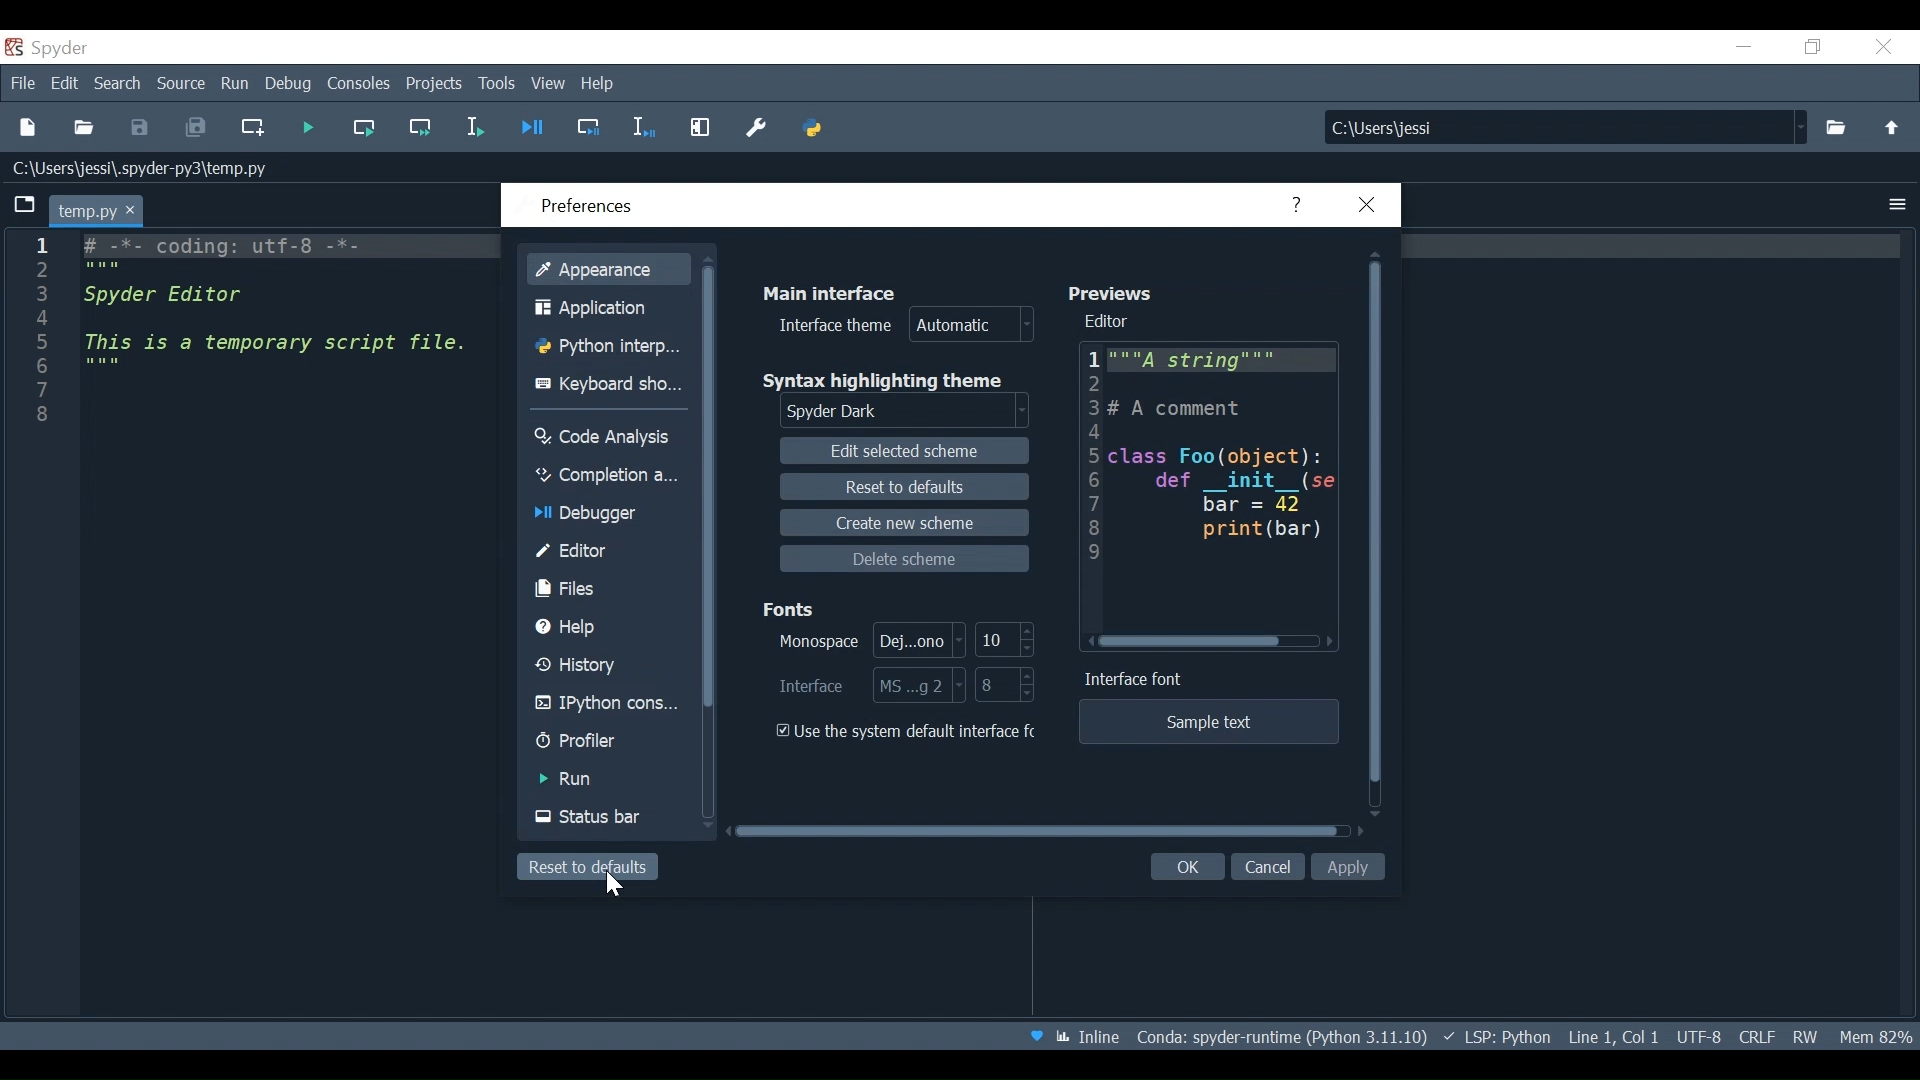  What do you see at coordinates (608, 383) in the screenshot?
I see `Keyboard shortcut` at bounding box center [608, 383].